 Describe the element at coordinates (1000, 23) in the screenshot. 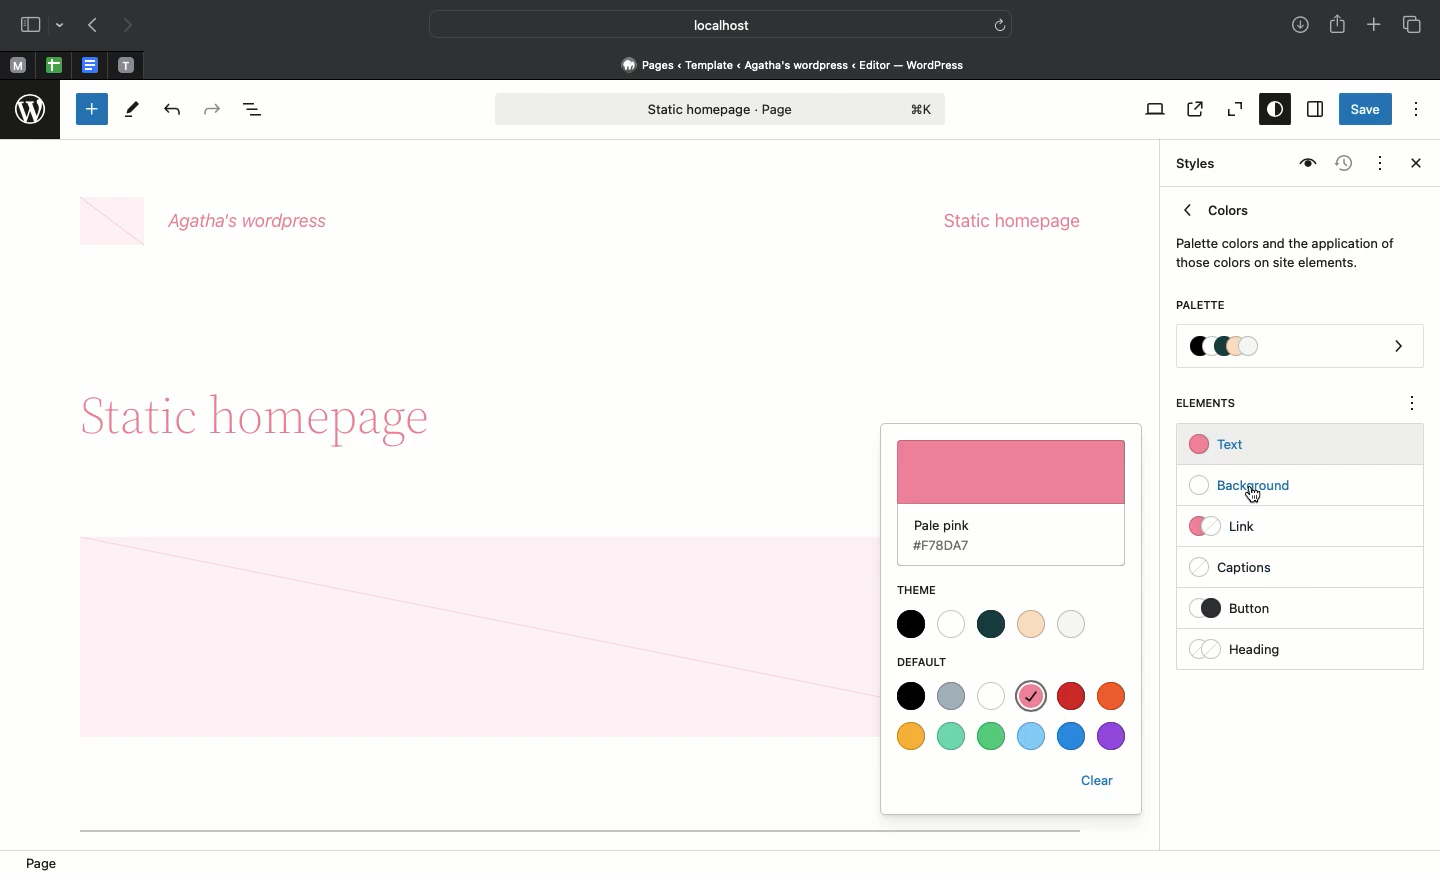

I see `refresh` at that location.